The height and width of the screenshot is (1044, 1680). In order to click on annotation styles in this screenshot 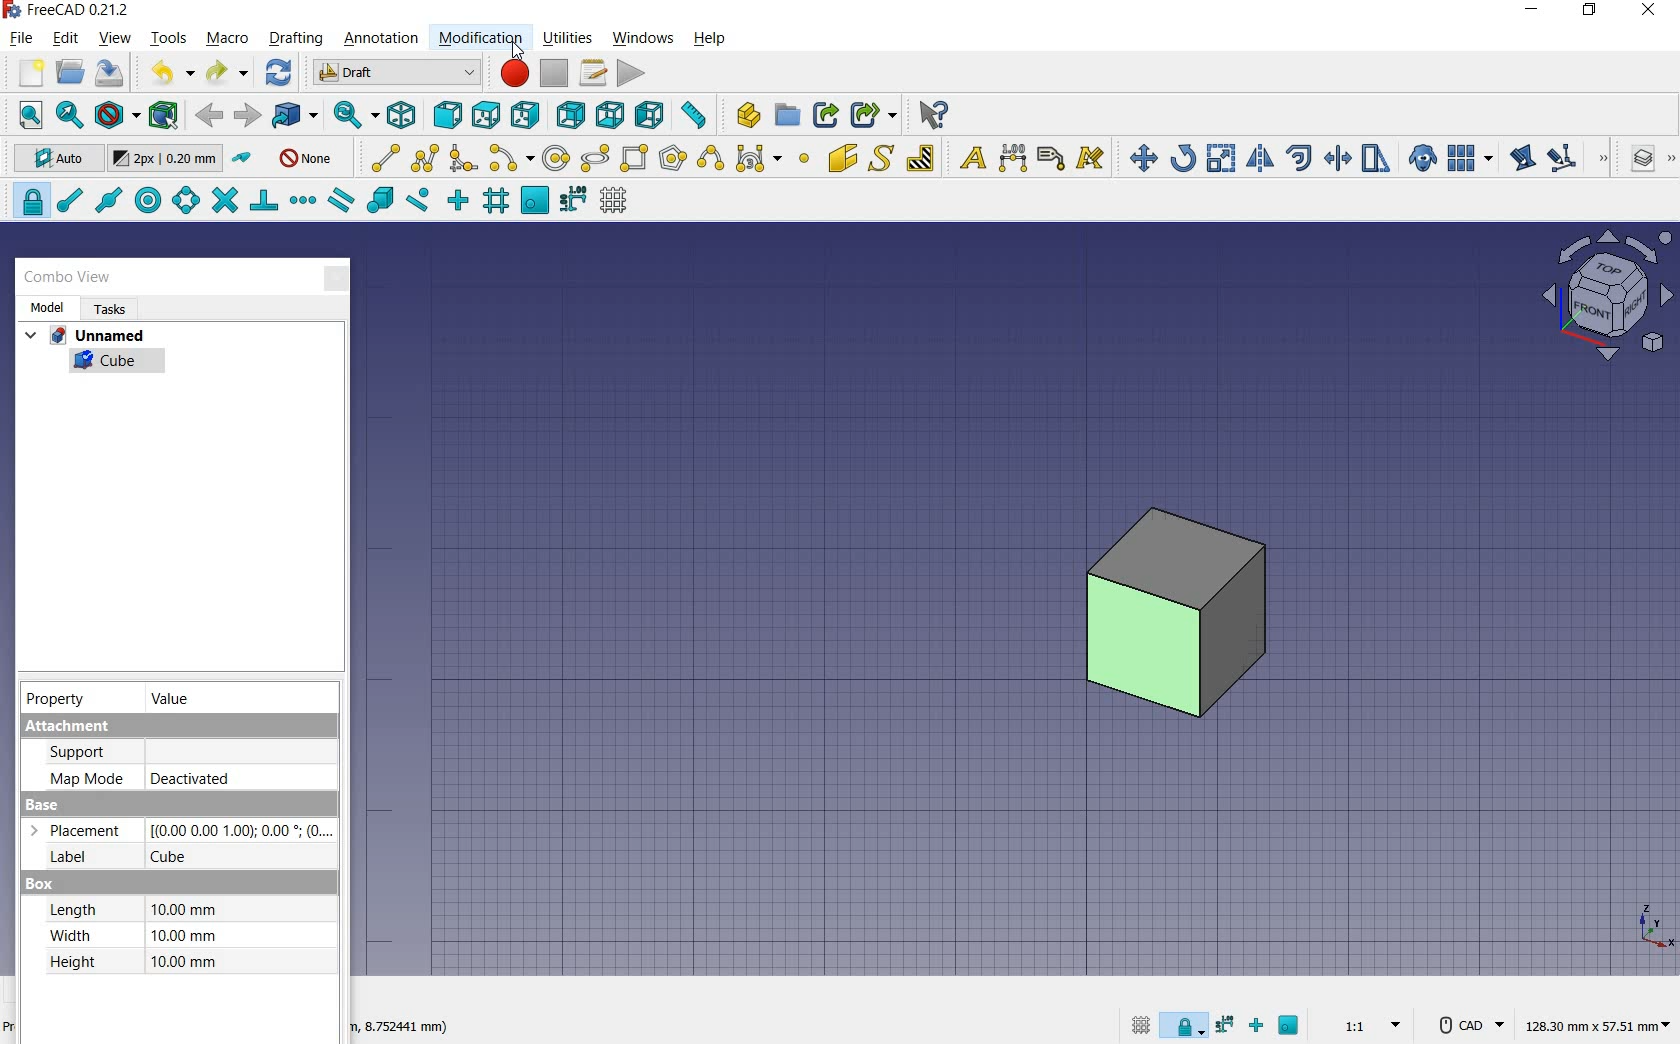, I will do `click(1092, 160)`.